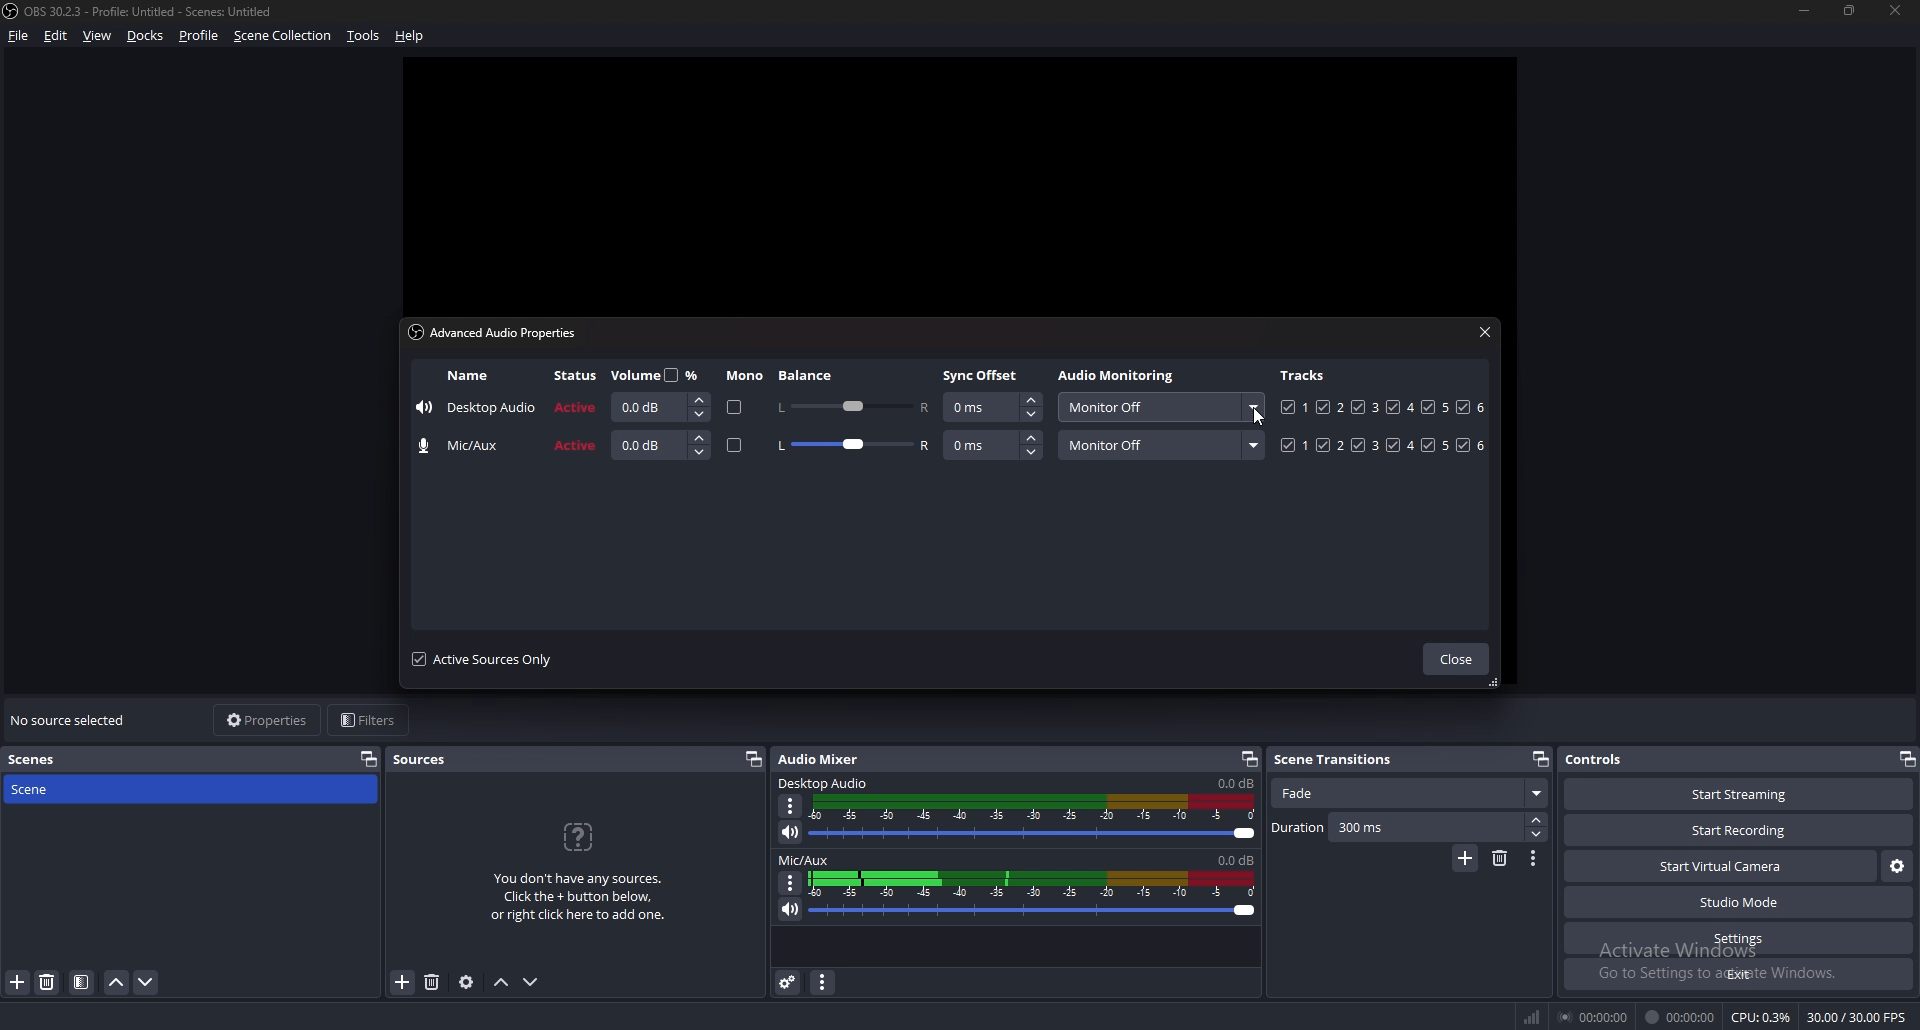 The width and height of the screenshot is (1920, 1030). Describe the element at coordinates (662, 445) in the screenshot. I see `volume input` at that location.